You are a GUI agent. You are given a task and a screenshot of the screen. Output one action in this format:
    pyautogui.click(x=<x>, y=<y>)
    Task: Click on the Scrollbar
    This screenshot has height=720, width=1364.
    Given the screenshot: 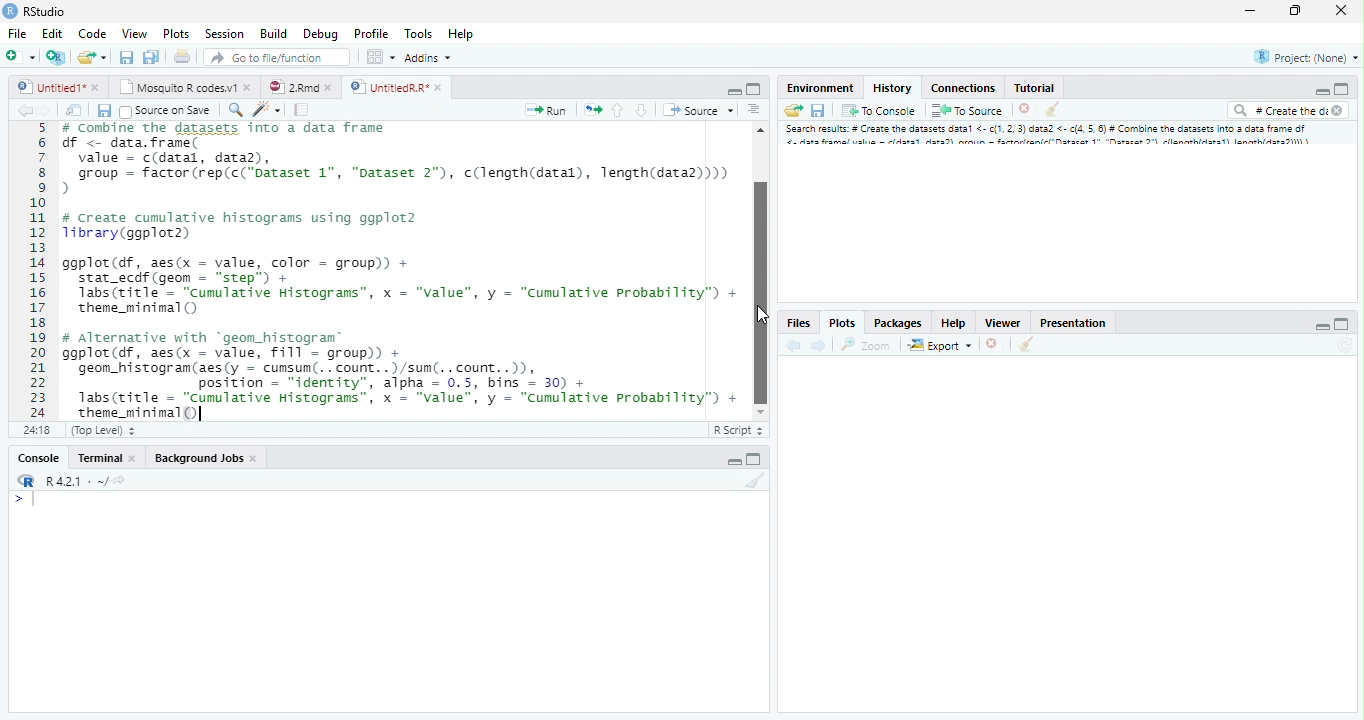 What is the action you would take?
    pyautogui.click(x=759, y=268)
    